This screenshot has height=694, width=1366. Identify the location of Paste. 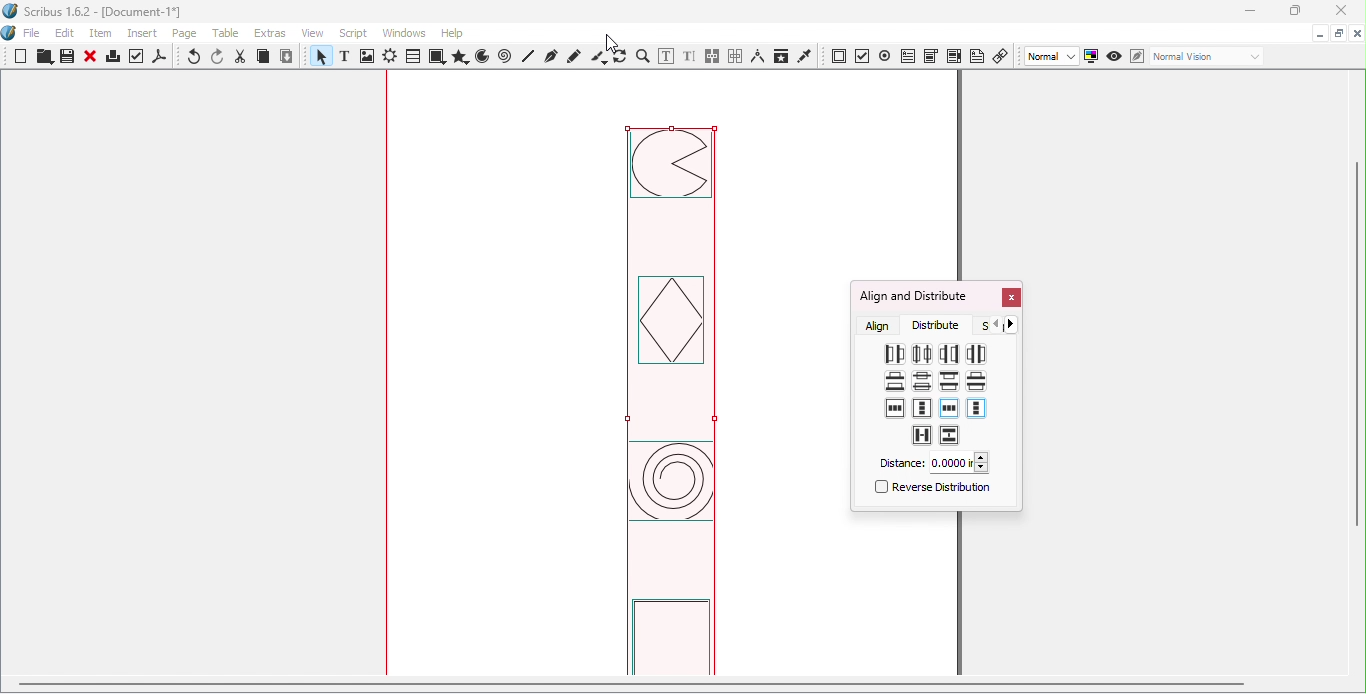
(287, 57).